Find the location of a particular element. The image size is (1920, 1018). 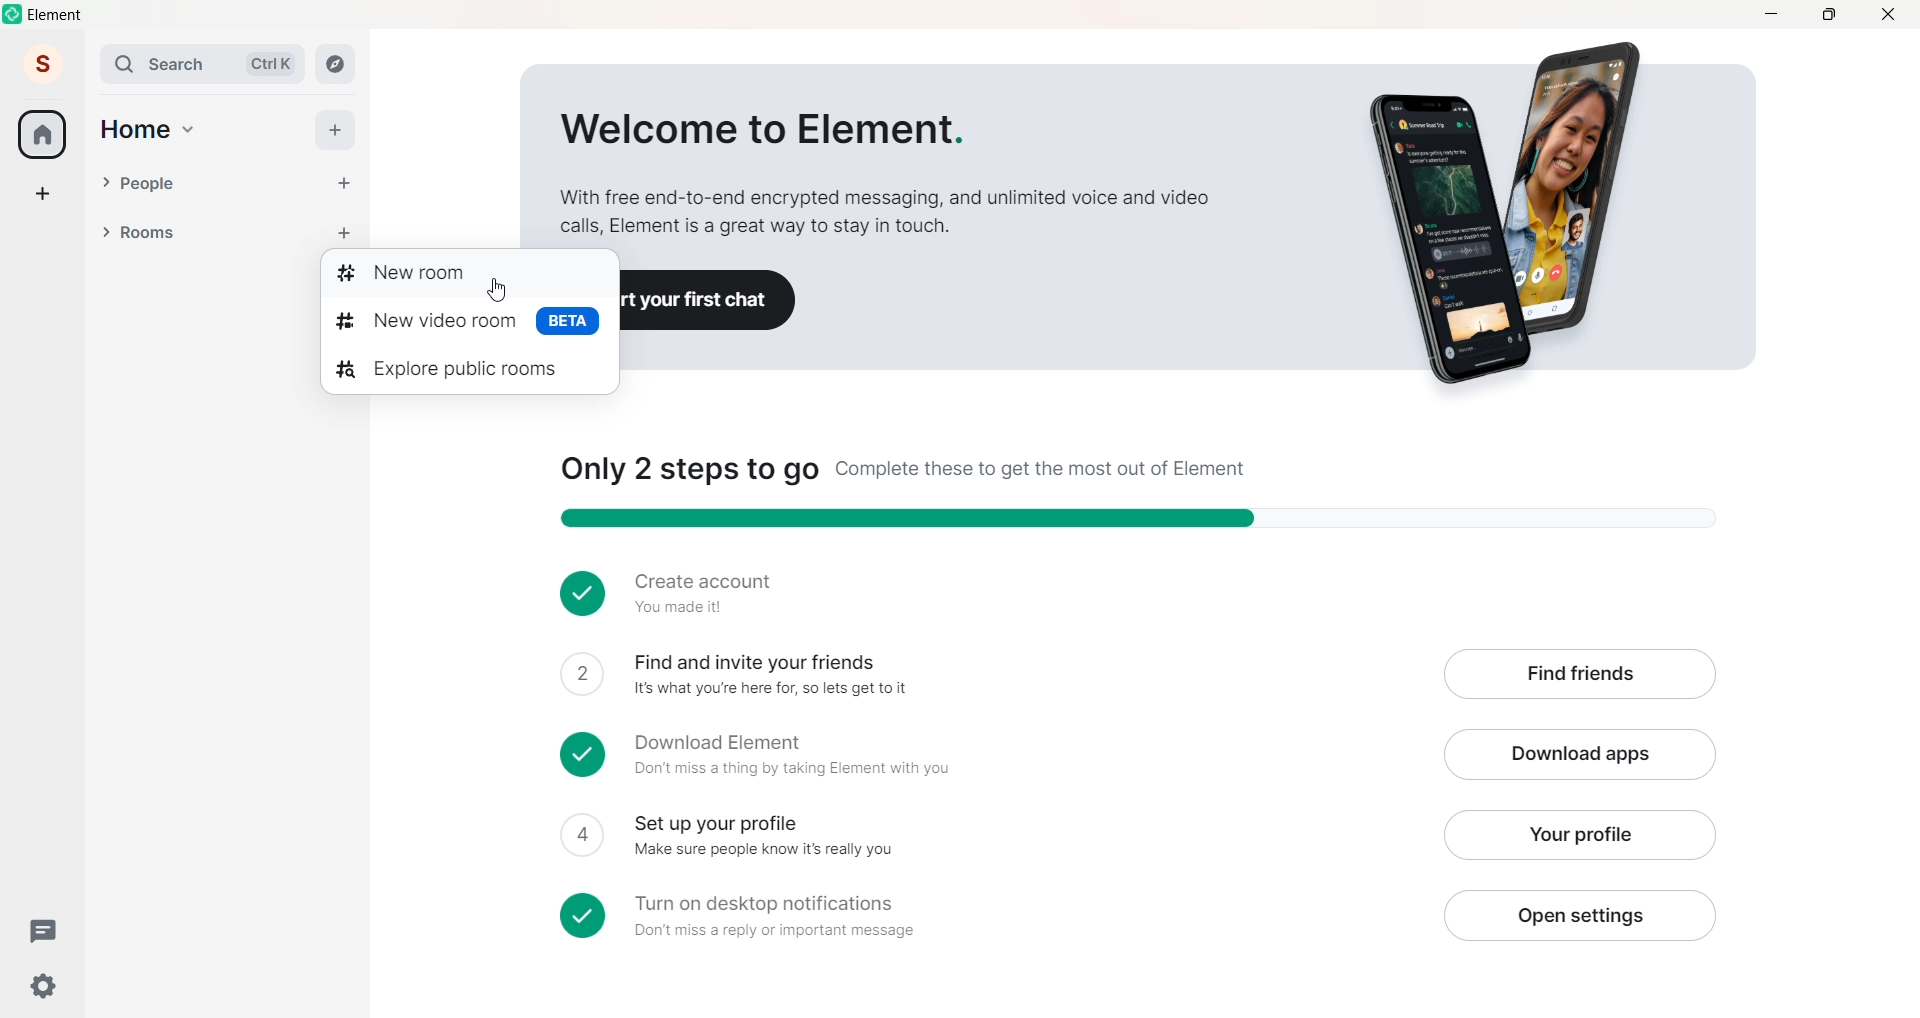

Home is located at coordinates (42, 134).